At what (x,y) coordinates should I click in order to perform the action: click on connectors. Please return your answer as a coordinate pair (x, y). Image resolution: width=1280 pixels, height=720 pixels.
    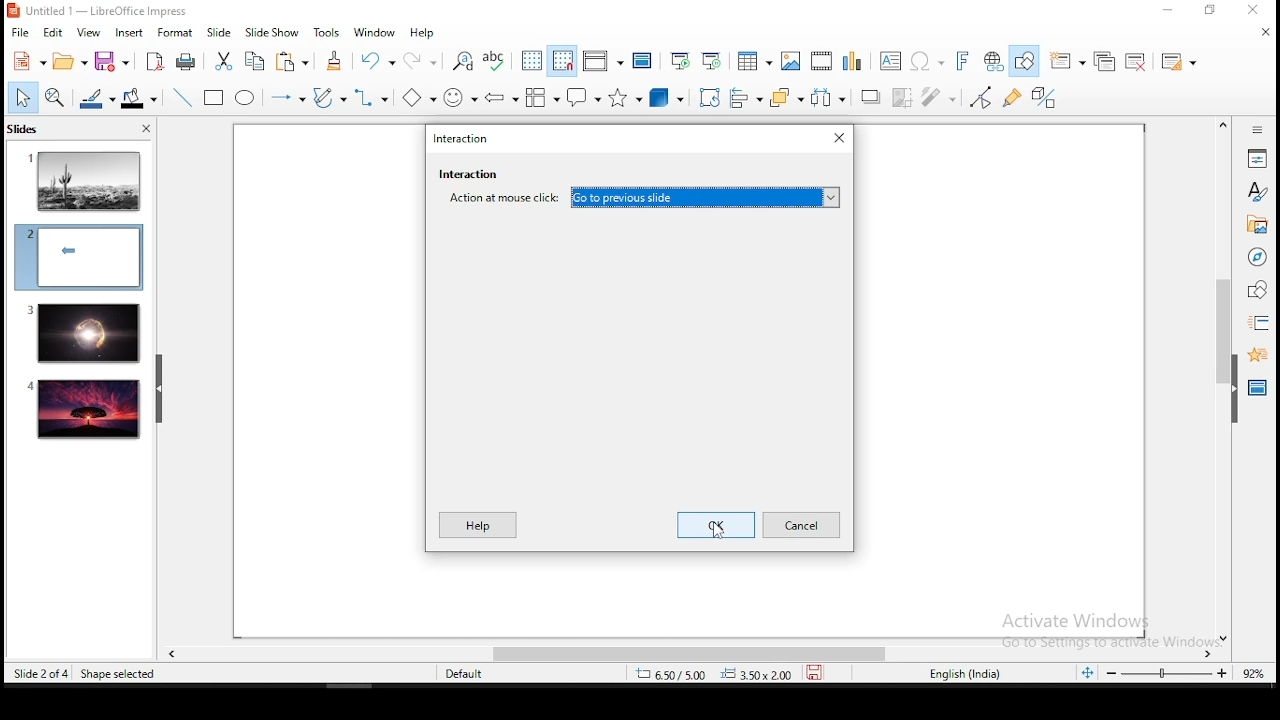
    Looking at the image, I should click on (371, 98).